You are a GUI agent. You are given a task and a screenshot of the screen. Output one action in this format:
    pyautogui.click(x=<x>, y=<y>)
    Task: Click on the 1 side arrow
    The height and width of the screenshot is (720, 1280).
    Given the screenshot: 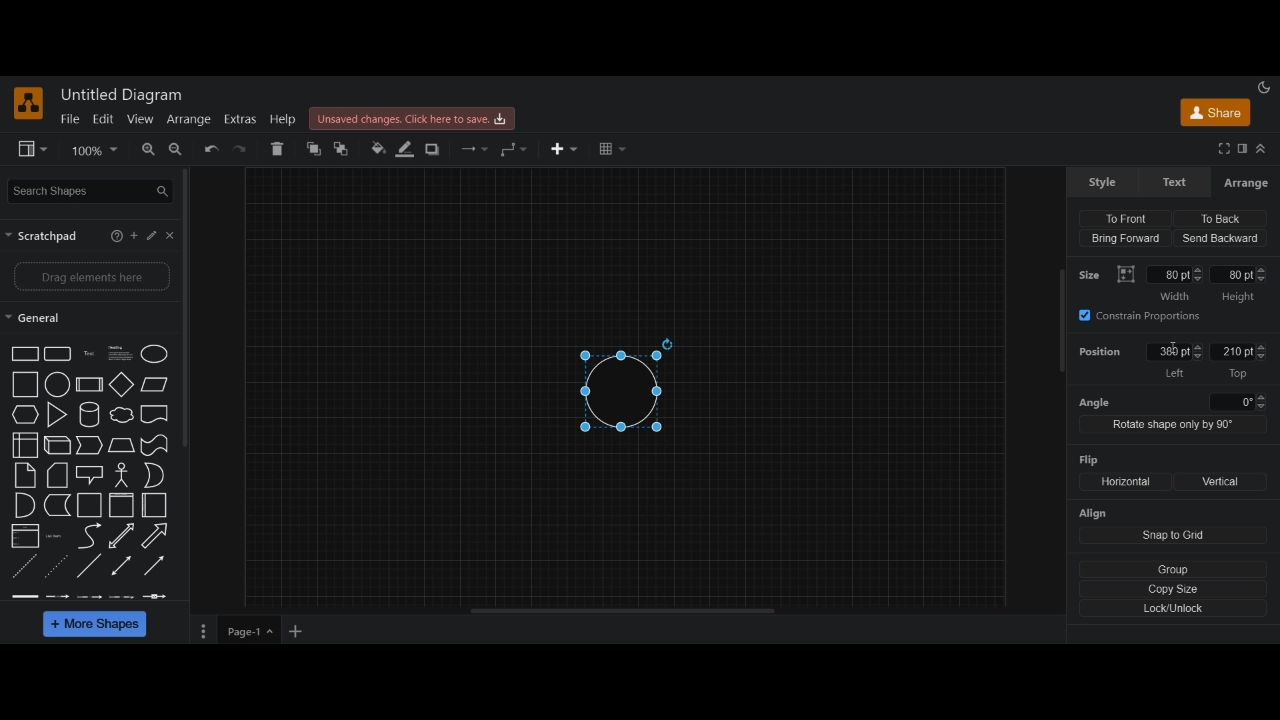 What is the action you would take?
    pyautogui.click(x=154, y=564)
    